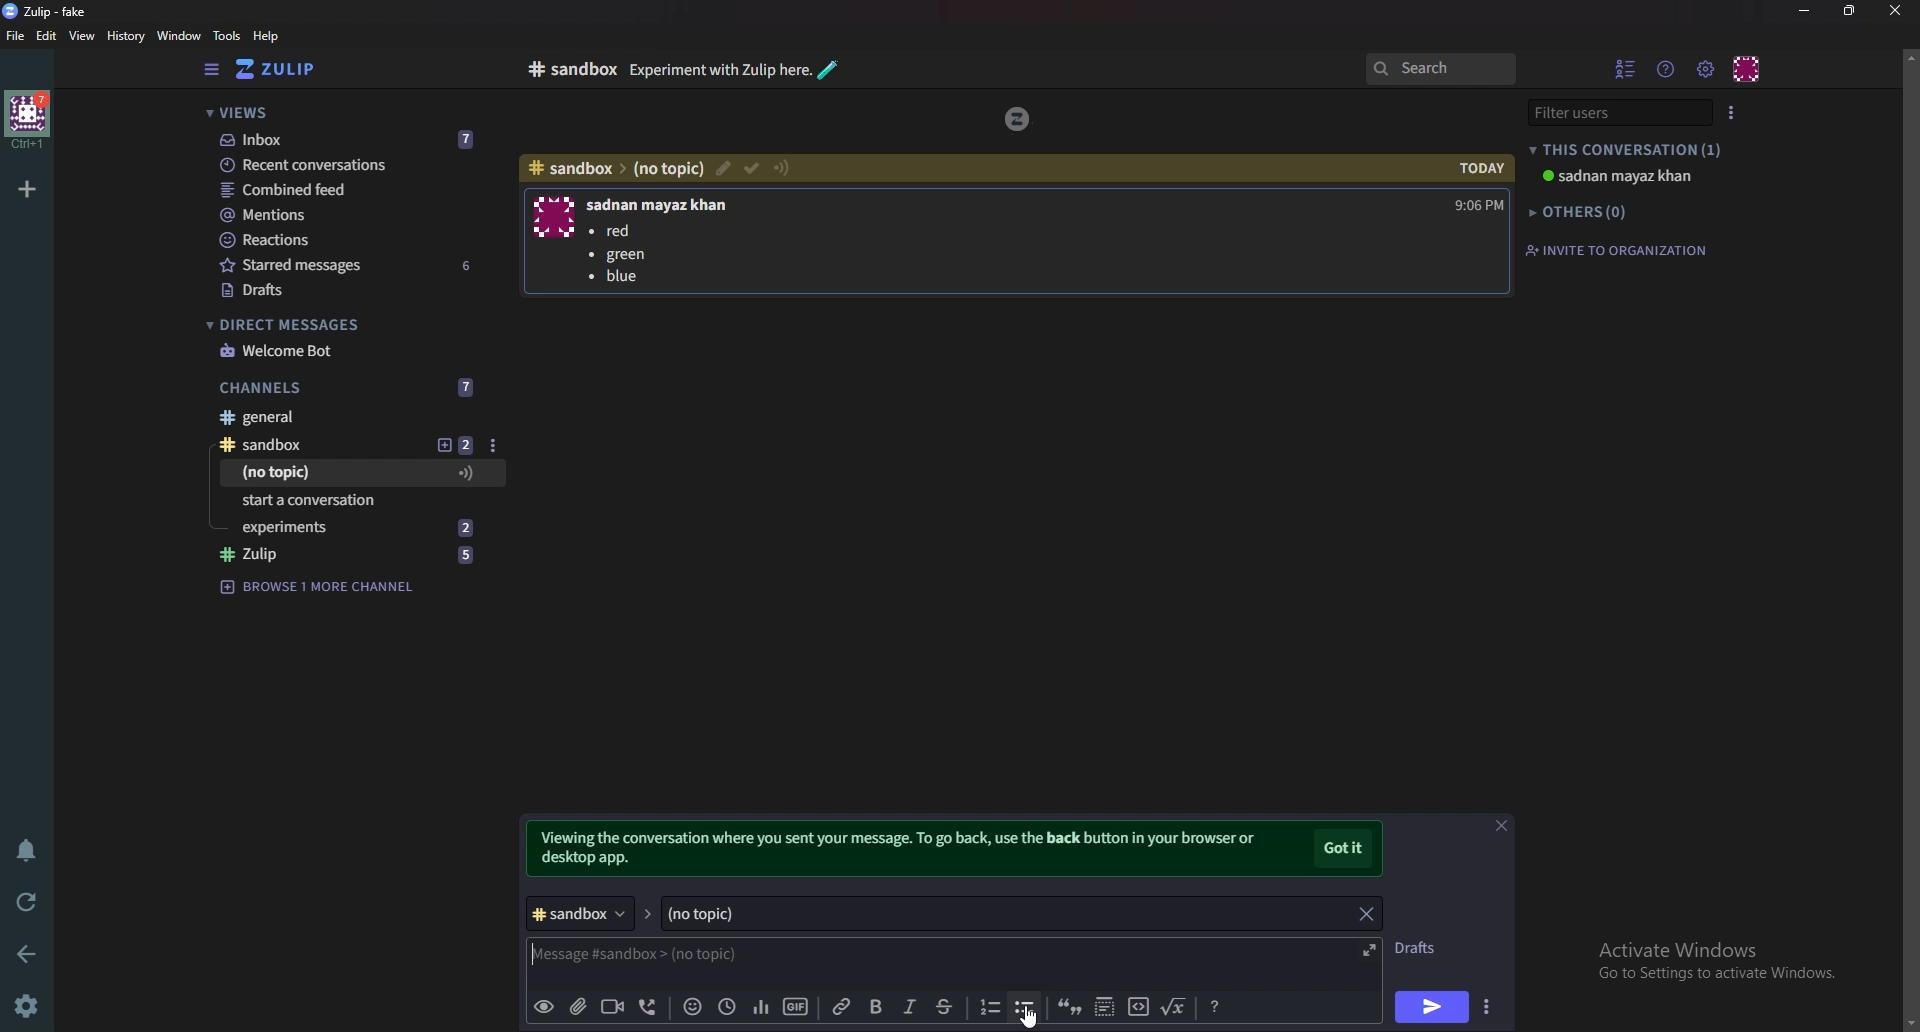 This screenshot has height=1032, width=1920. Describe the element at coordinates (554, 217) in the screenshot. I see `User photo` at that location.